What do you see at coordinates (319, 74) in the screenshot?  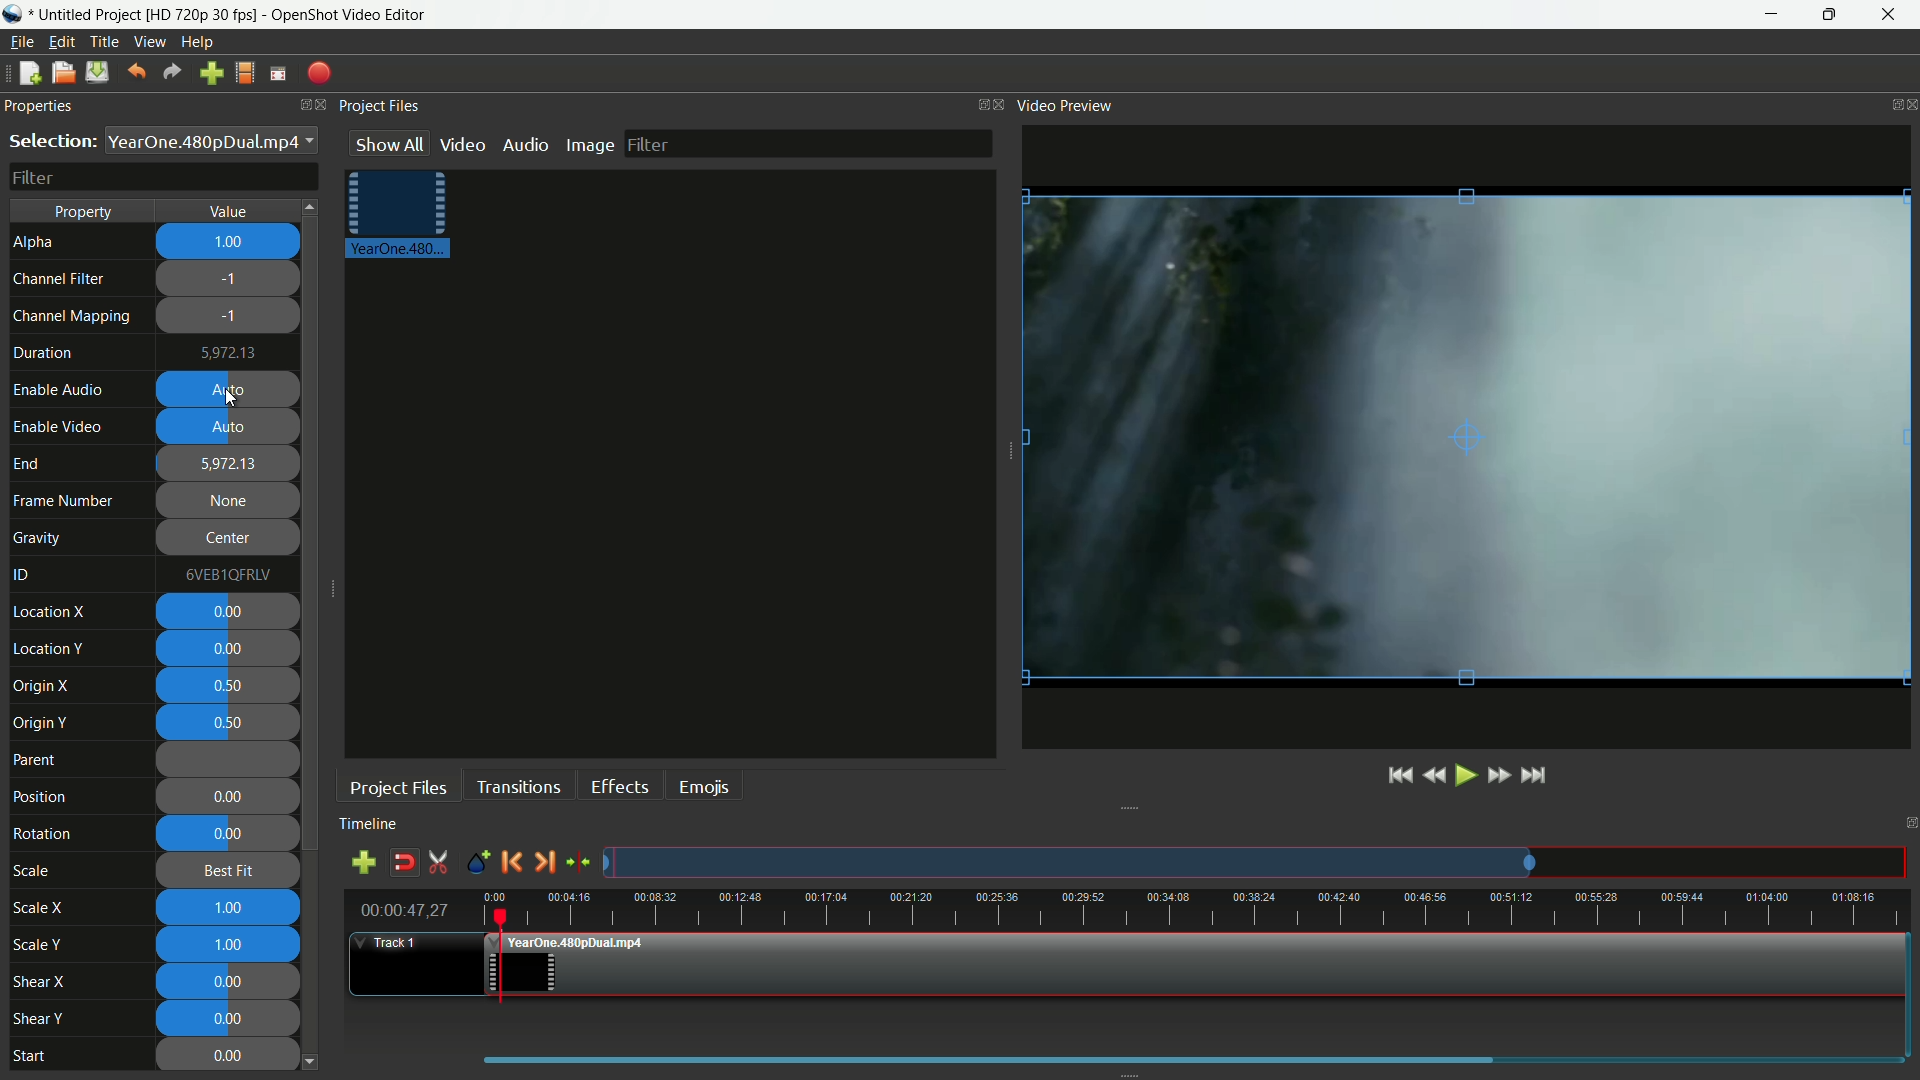 I see `export` at bounding box center [319, 74].